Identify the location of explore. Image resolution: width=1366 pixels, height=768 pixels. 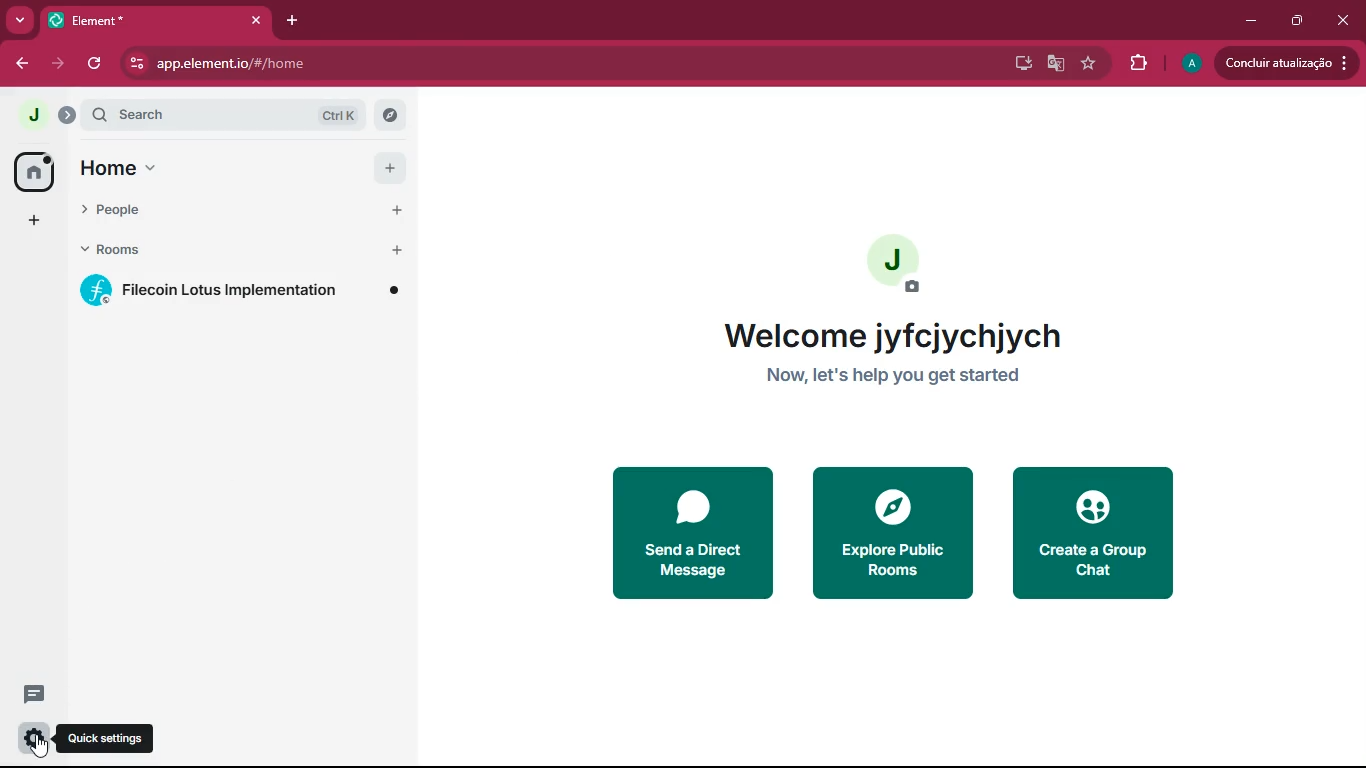
(891, 533).